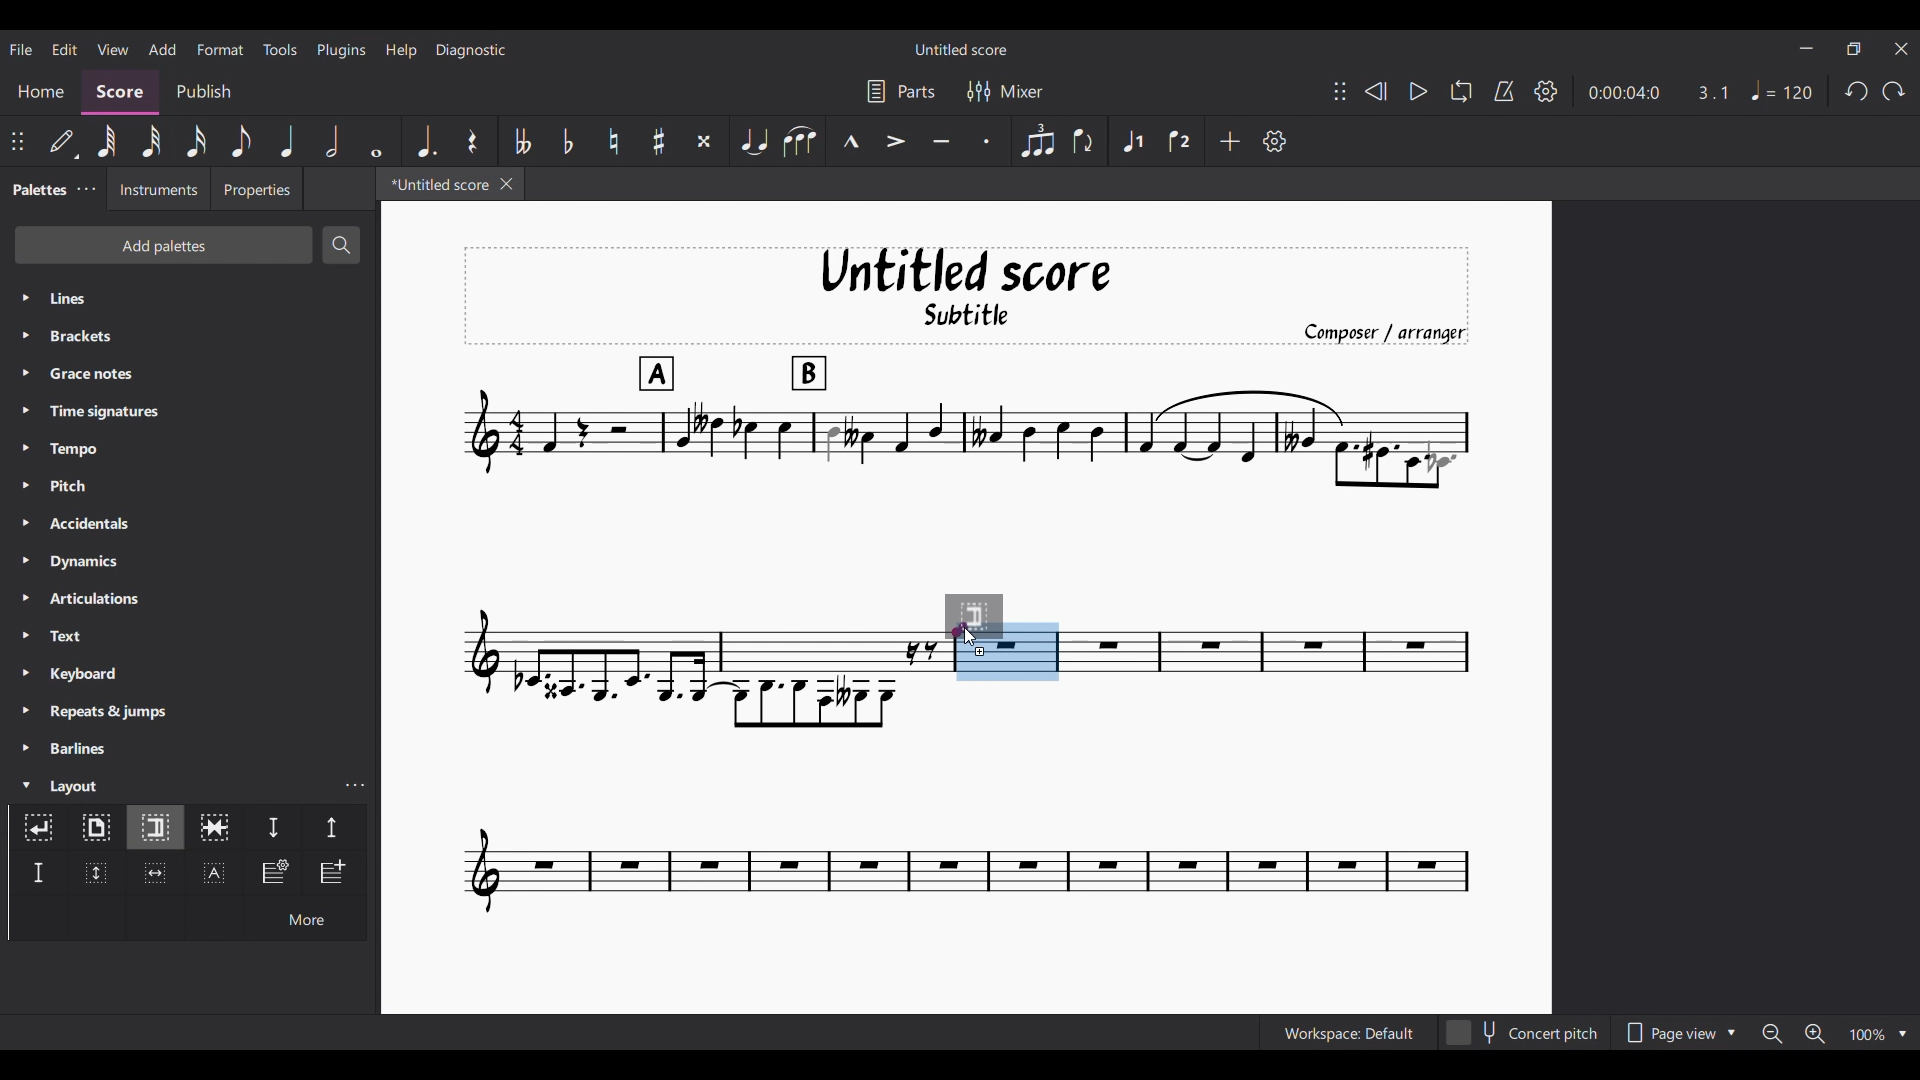 The width and height of the screenshot is (1920, 1080). What do you see at coordinates (1546, 91) in the screenshot?
I see `Settings` at bounding box center [1546, 91].